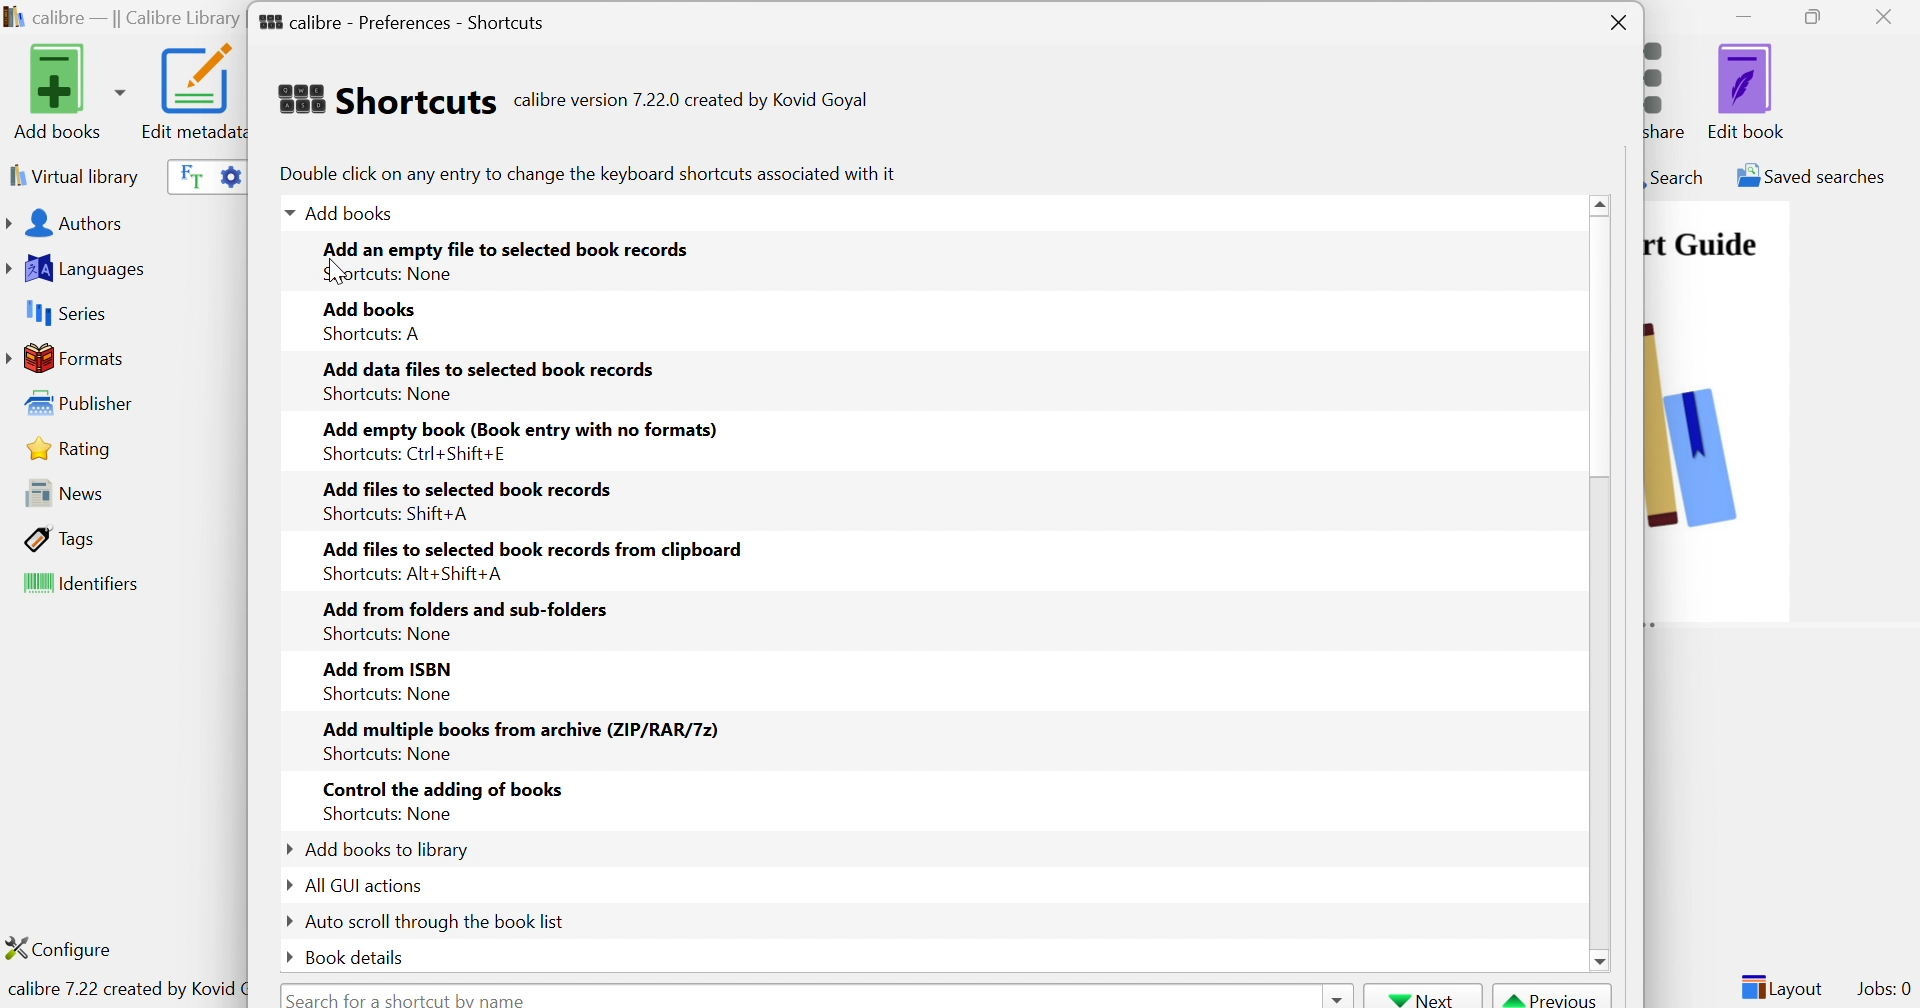 The height and width of the screenshot is (1008, 1920). I want to click on Minimize, so click(1744, 15).